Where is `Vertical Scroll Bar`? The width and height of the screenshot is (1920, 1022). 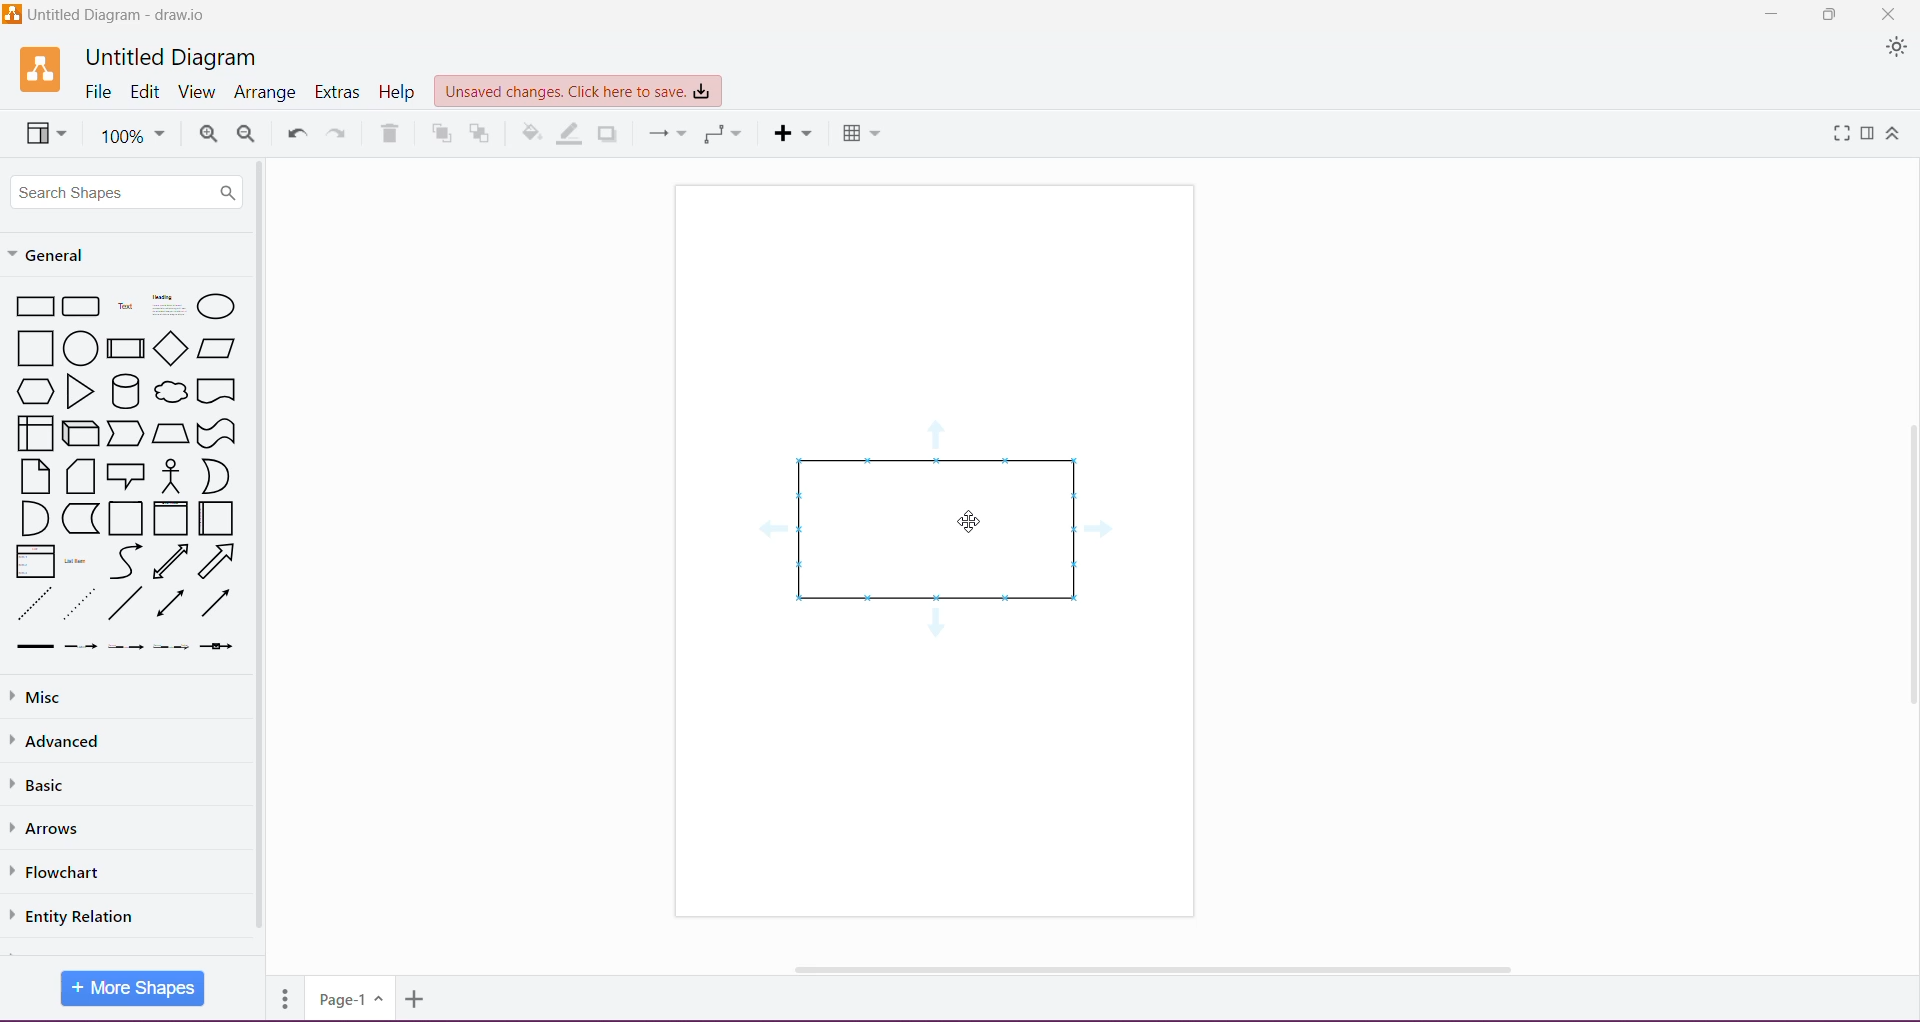
Vertical Scroll Bar is located at coordinates (1908, 559).